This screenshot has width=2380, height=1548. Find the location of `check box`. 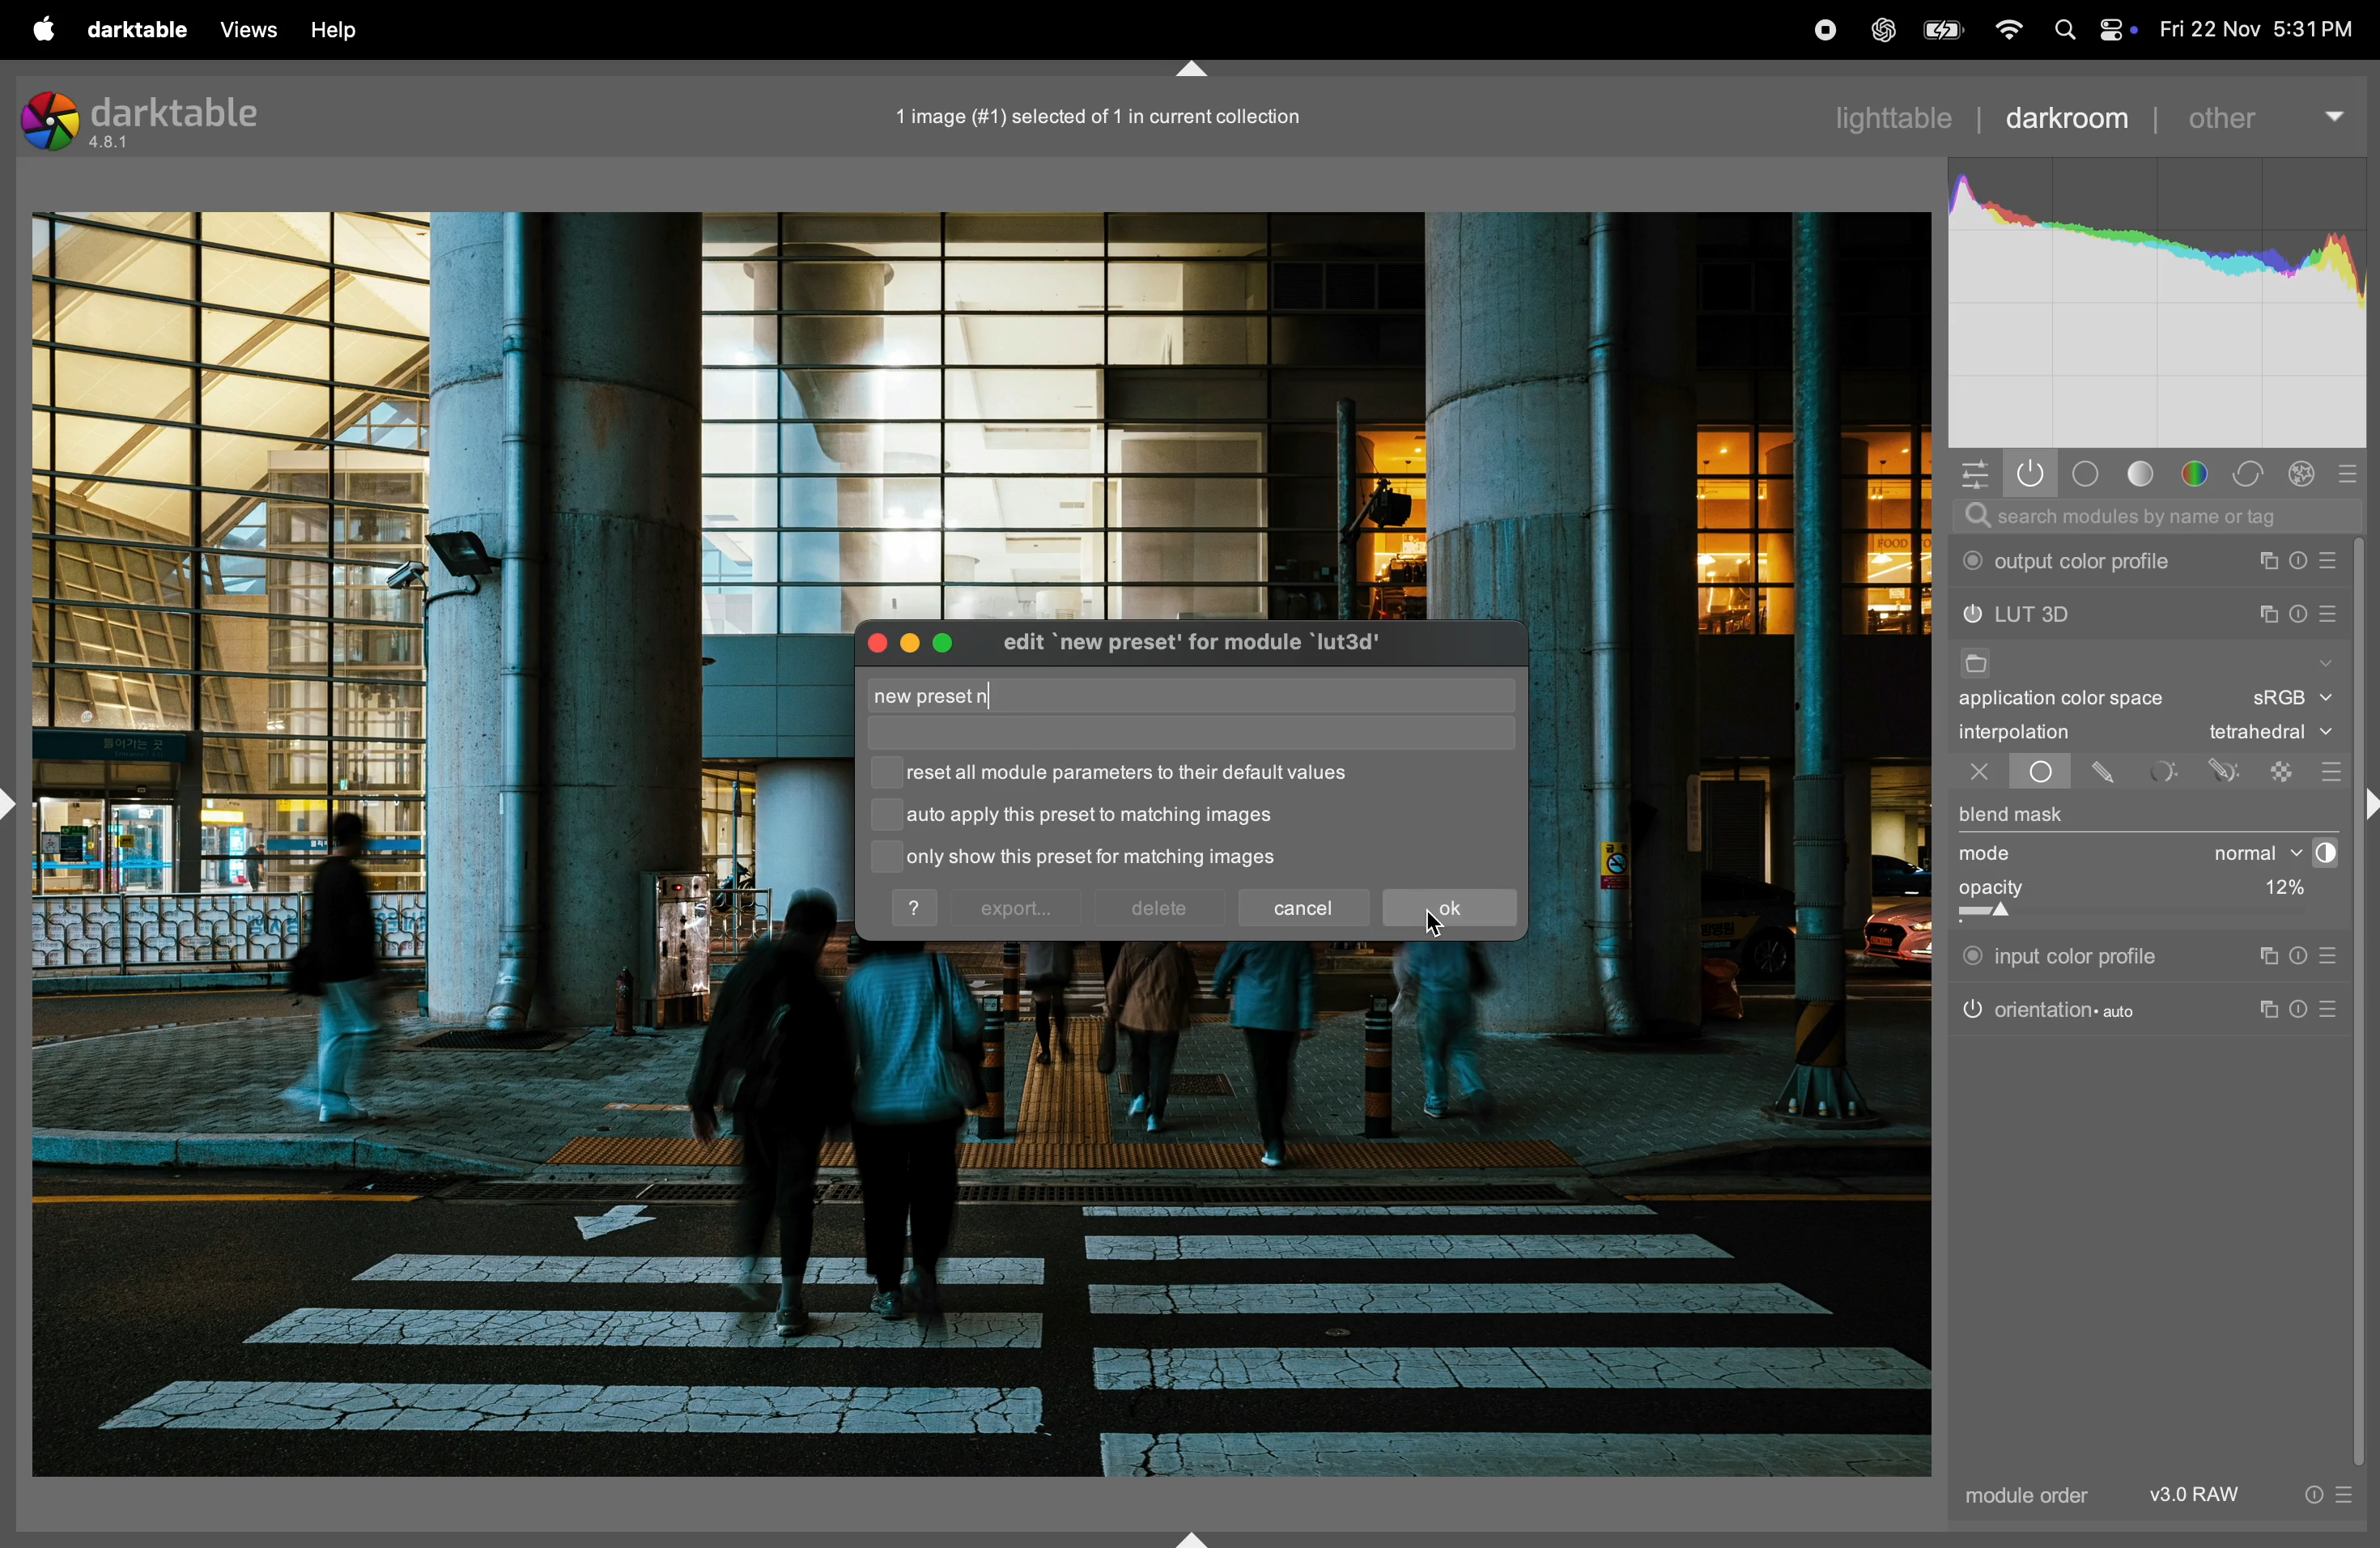

check box is located at coordinates (887, 773).